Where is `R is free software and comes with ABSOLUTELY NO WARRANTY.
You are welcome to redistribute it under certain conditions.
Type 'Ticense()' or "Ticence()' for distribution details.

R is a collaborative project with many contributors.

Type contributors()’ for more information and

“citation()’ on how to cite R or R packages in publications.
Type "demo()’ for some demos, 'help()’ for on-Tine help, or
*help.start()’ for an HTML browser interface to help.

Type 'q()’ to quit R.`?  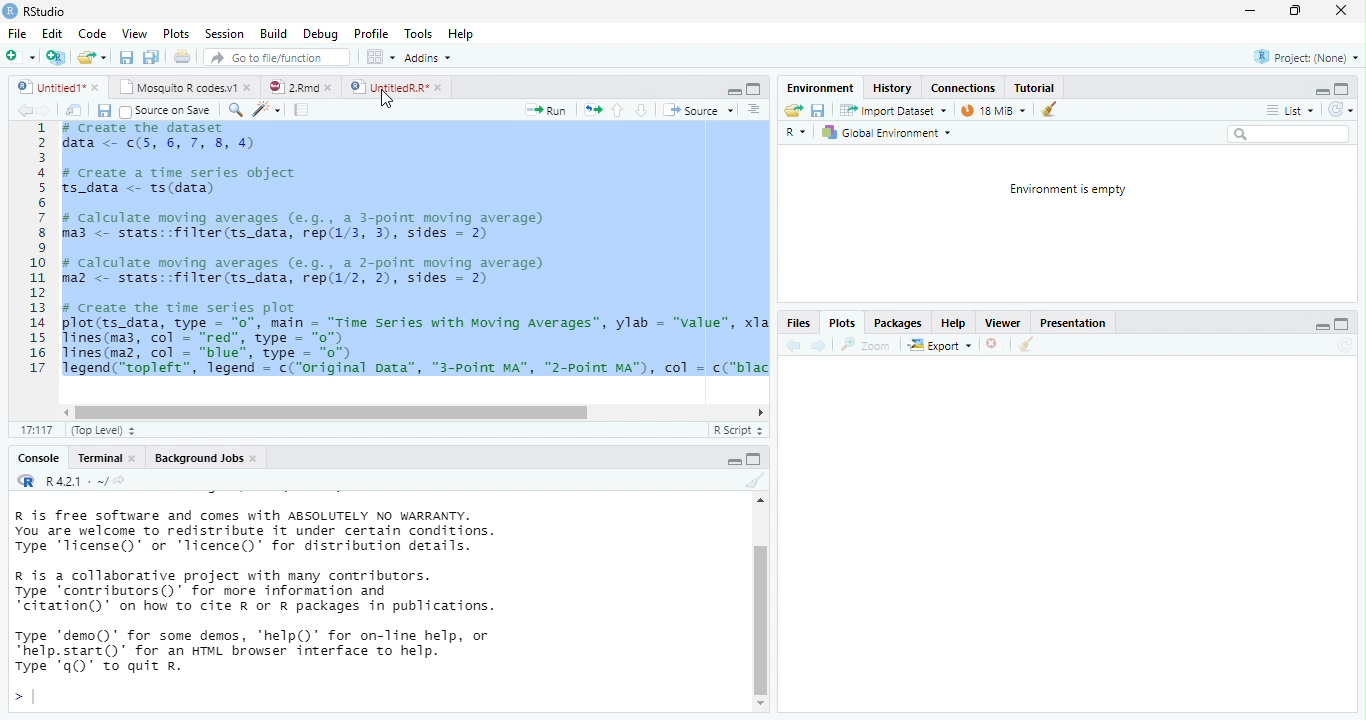
R is free software and comes with ABSOLUTELY NO WARRANTY.
You are welcome to redistribute it under certain conditions.
Type 'Ticense()' or "Ticence()' for distribution details.

R is a collaborative project with many contributors.

Type contributors()’ for more information and

“citation()’ on how to cite R or R packages in publications.
Type "demo()’ for some demos, 'help()’ for on-Tine help, or
*help.start()’ for an HTML browser interface to help.

Type 'q()’ to quit R. is located at coordinates (340, 591).